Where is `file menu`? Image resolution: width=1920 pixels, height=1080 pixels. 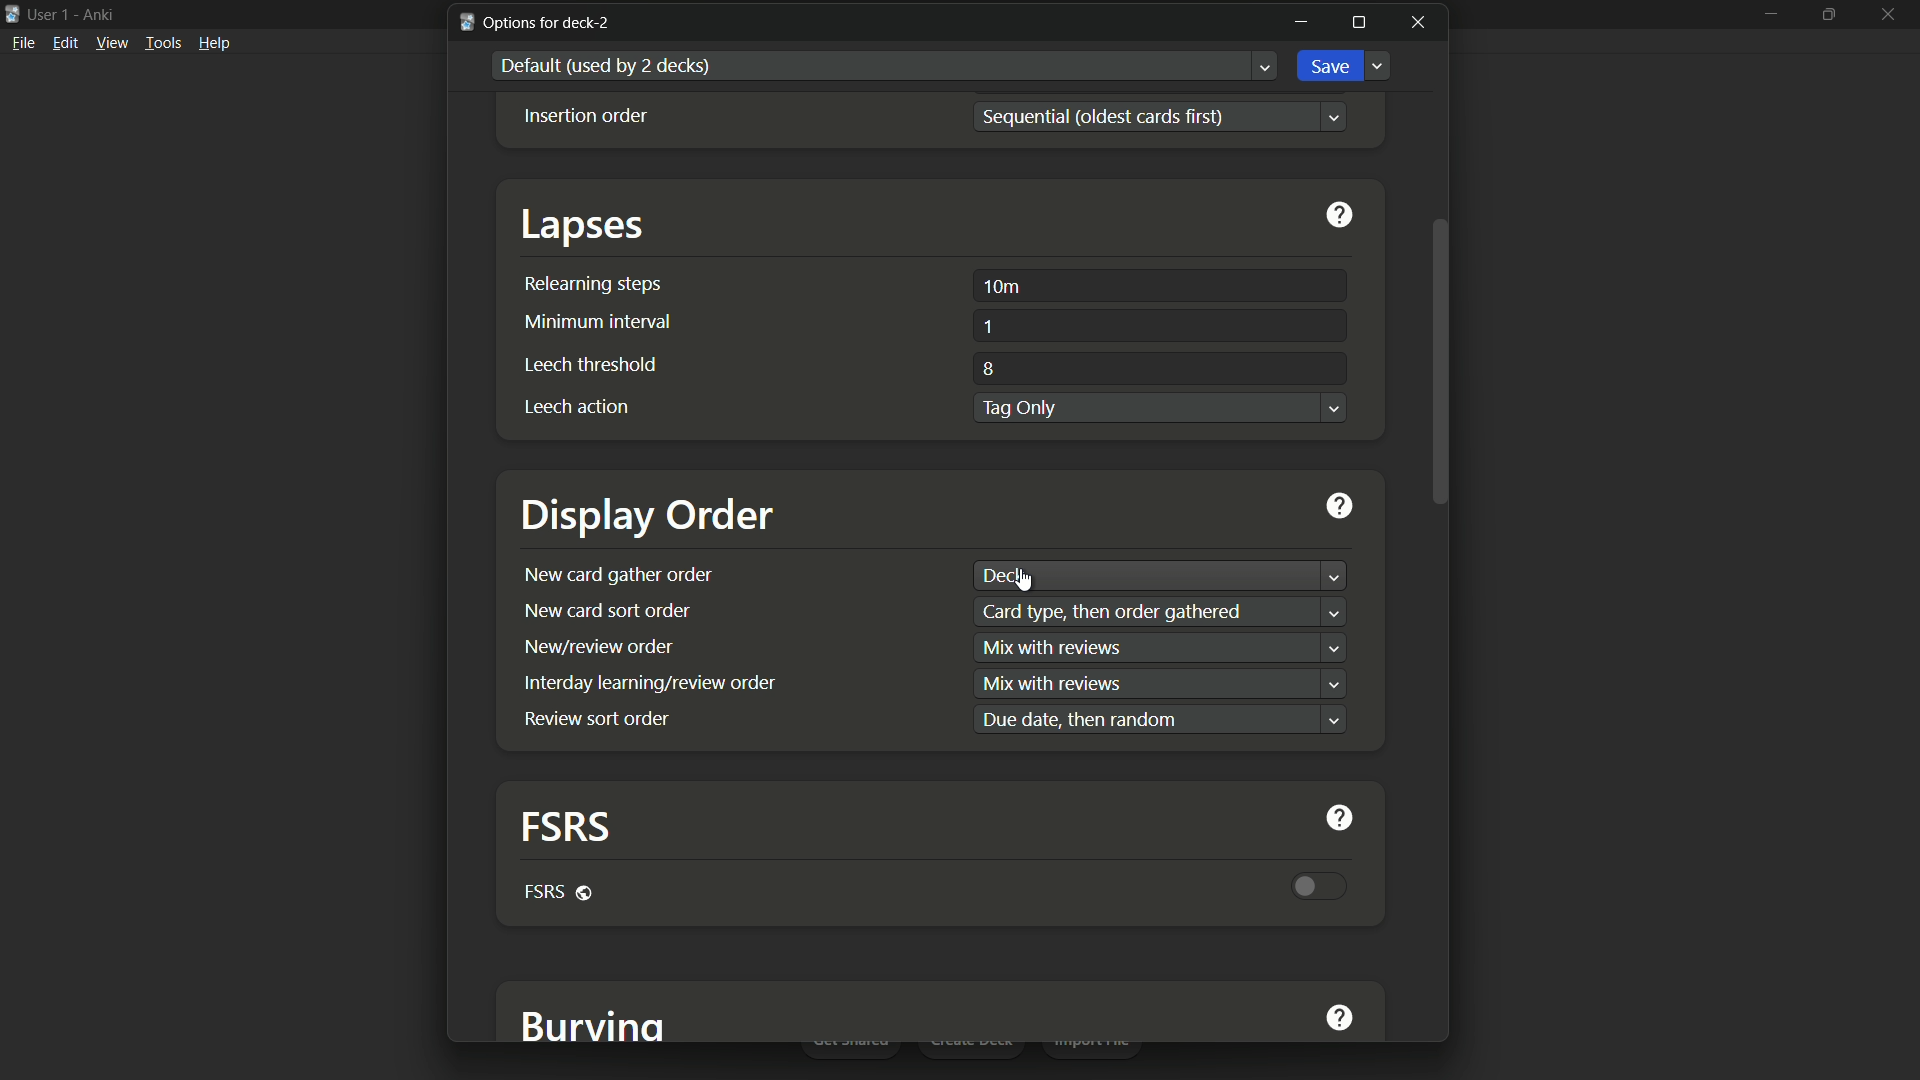 file menu is located at coordinates (23, 43).